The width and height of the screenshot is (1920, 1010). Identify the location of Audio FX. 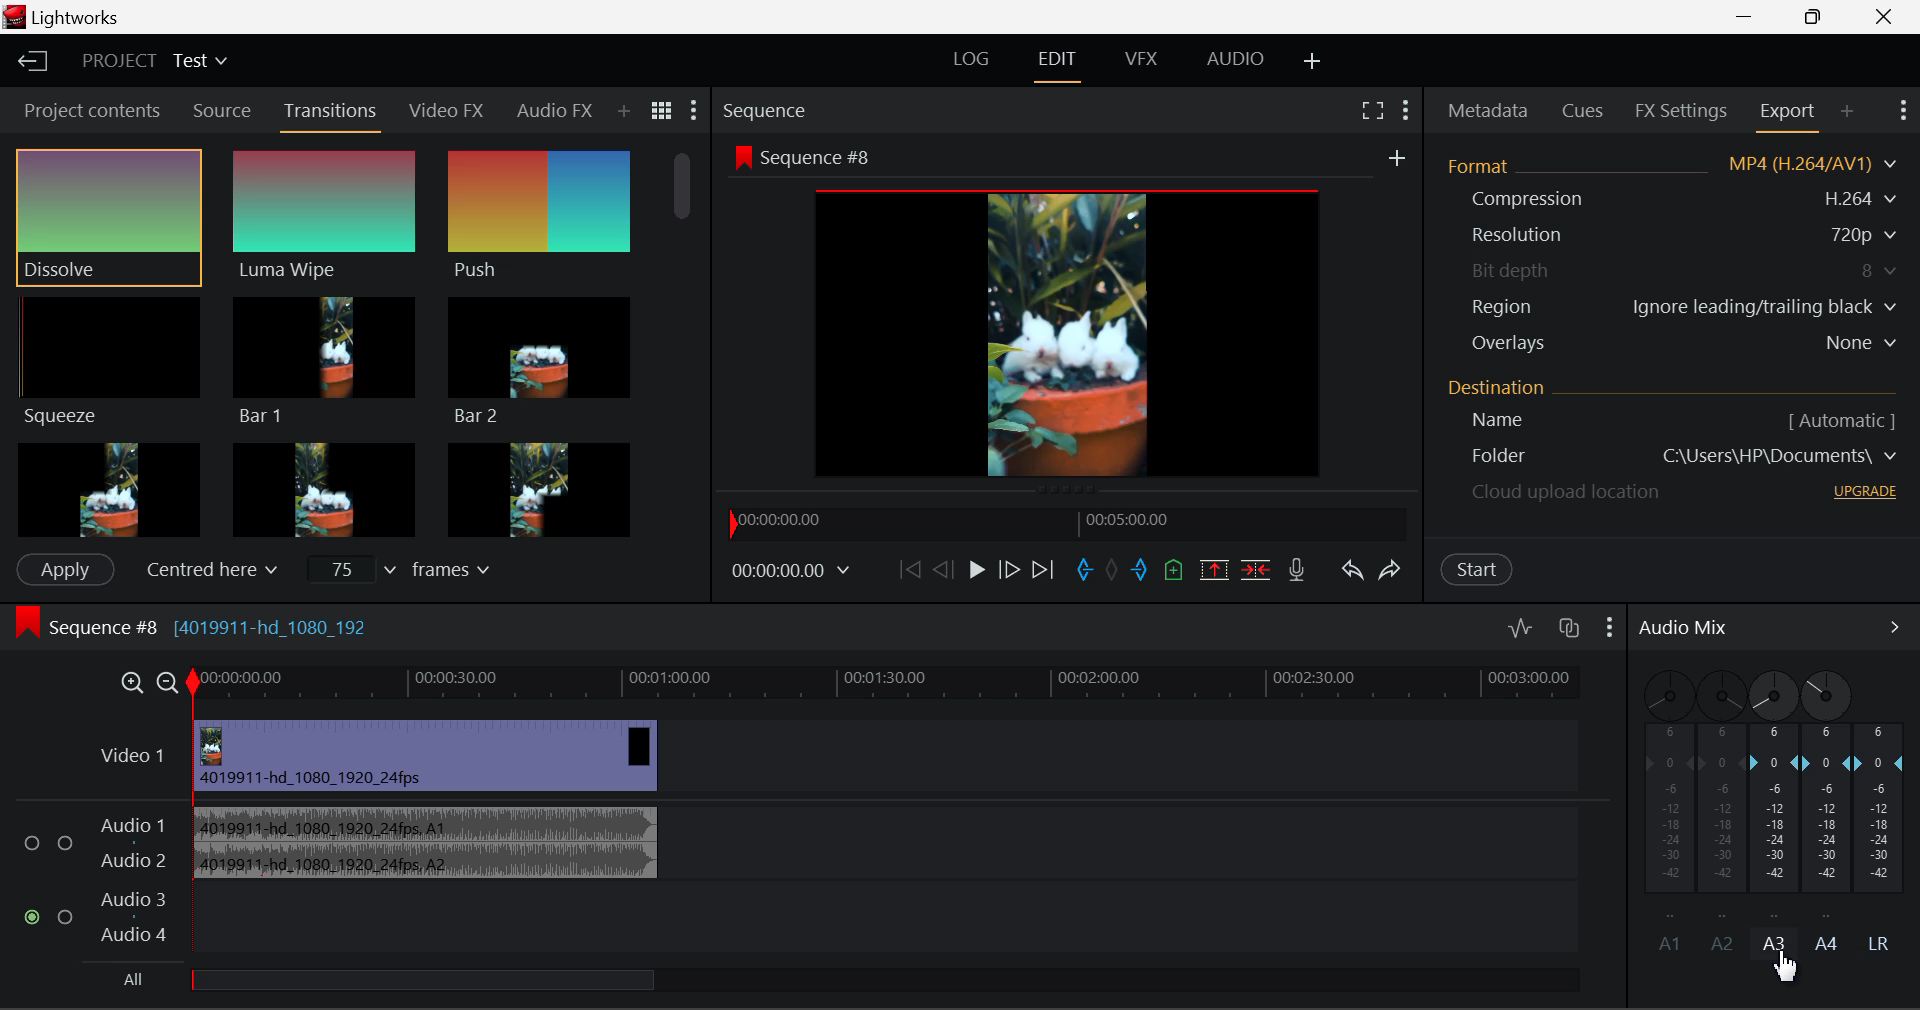
(556, 113).